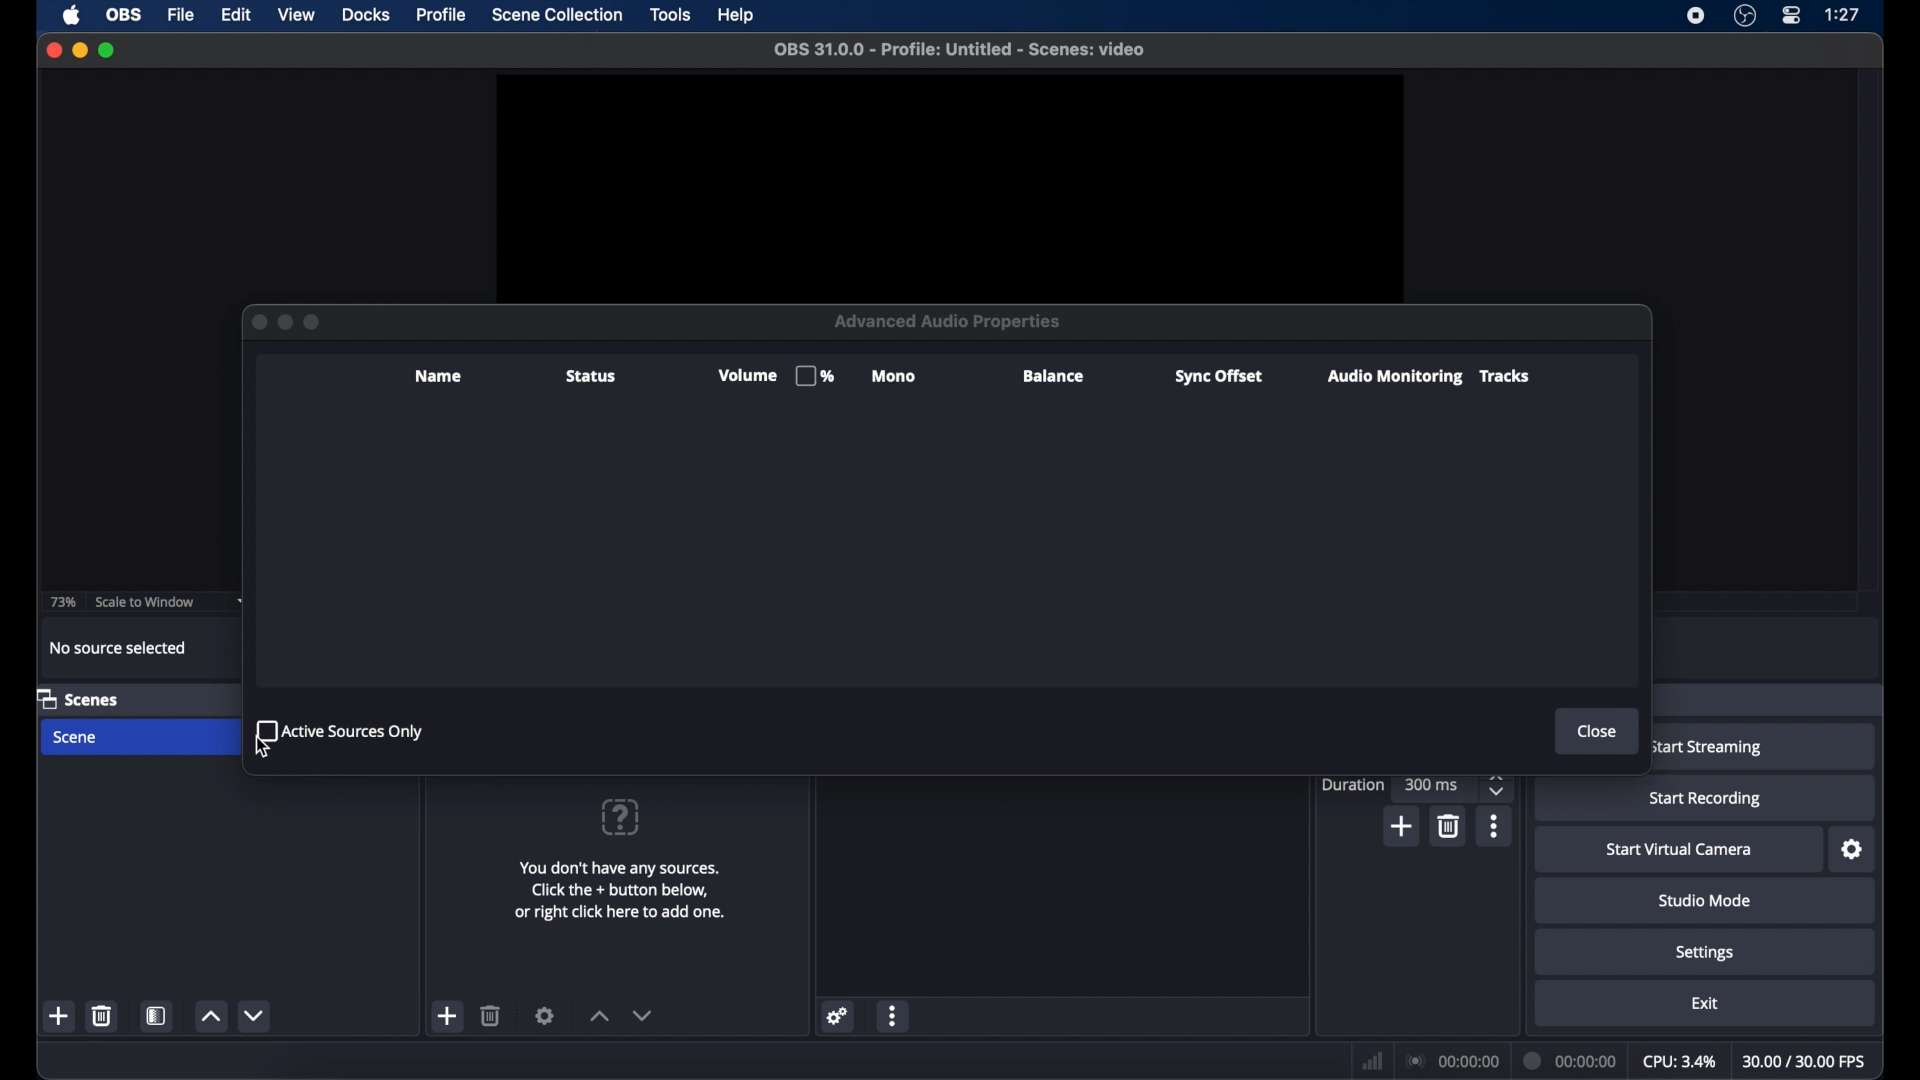 This screenshot has height=1080, width=1920. Describe the element at coordinates (1055, 376) in the screenshot. I see `balance` at that location.